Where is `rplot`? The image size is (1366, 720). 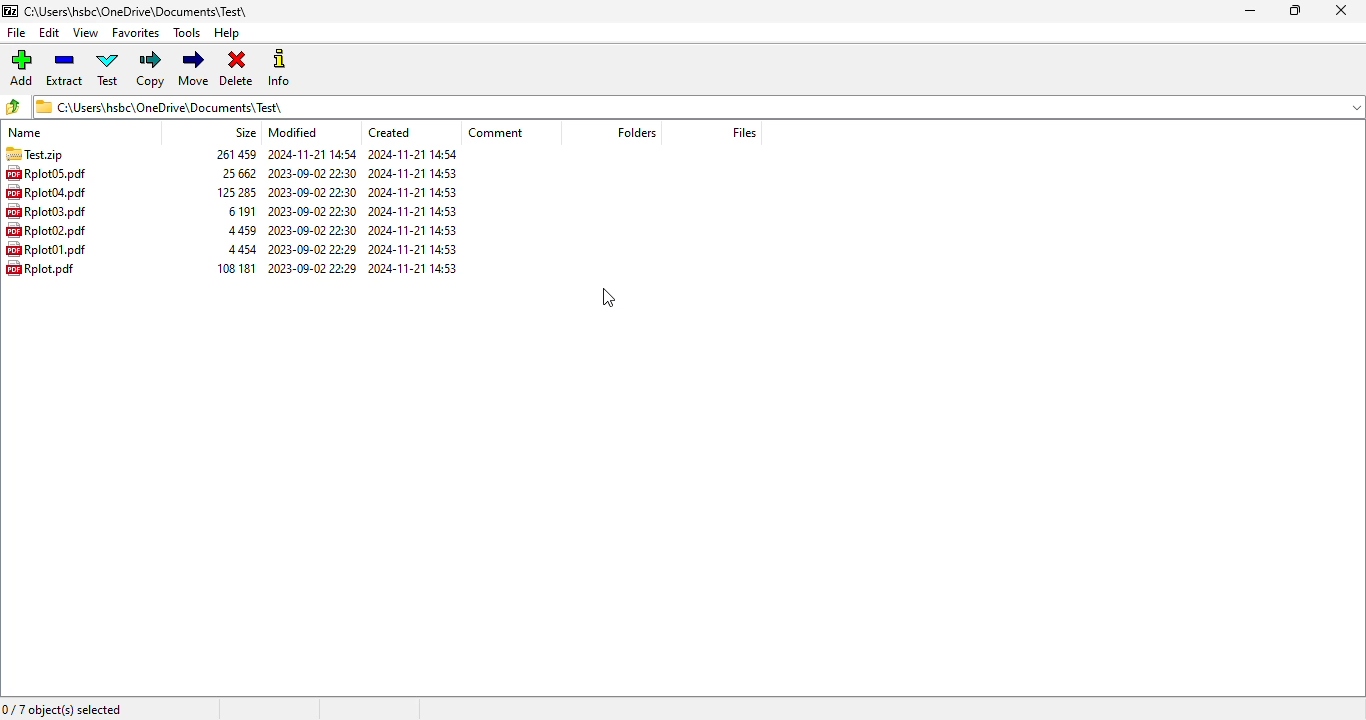
rplot is located at coordinates (41, 268).